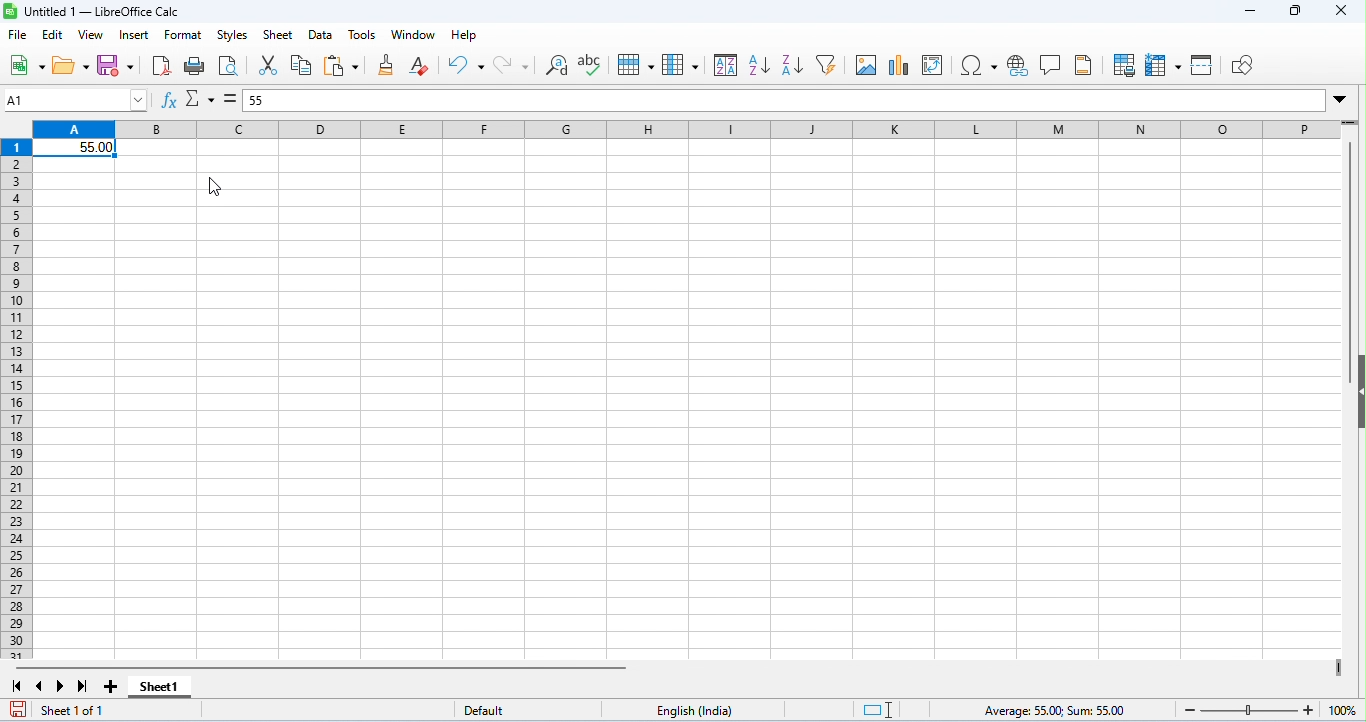 This screenshot has height=722, width=1366. What do you see at coordinates (72, 65) in the screenshot?
I see `open` at bounding box center [72, 65].